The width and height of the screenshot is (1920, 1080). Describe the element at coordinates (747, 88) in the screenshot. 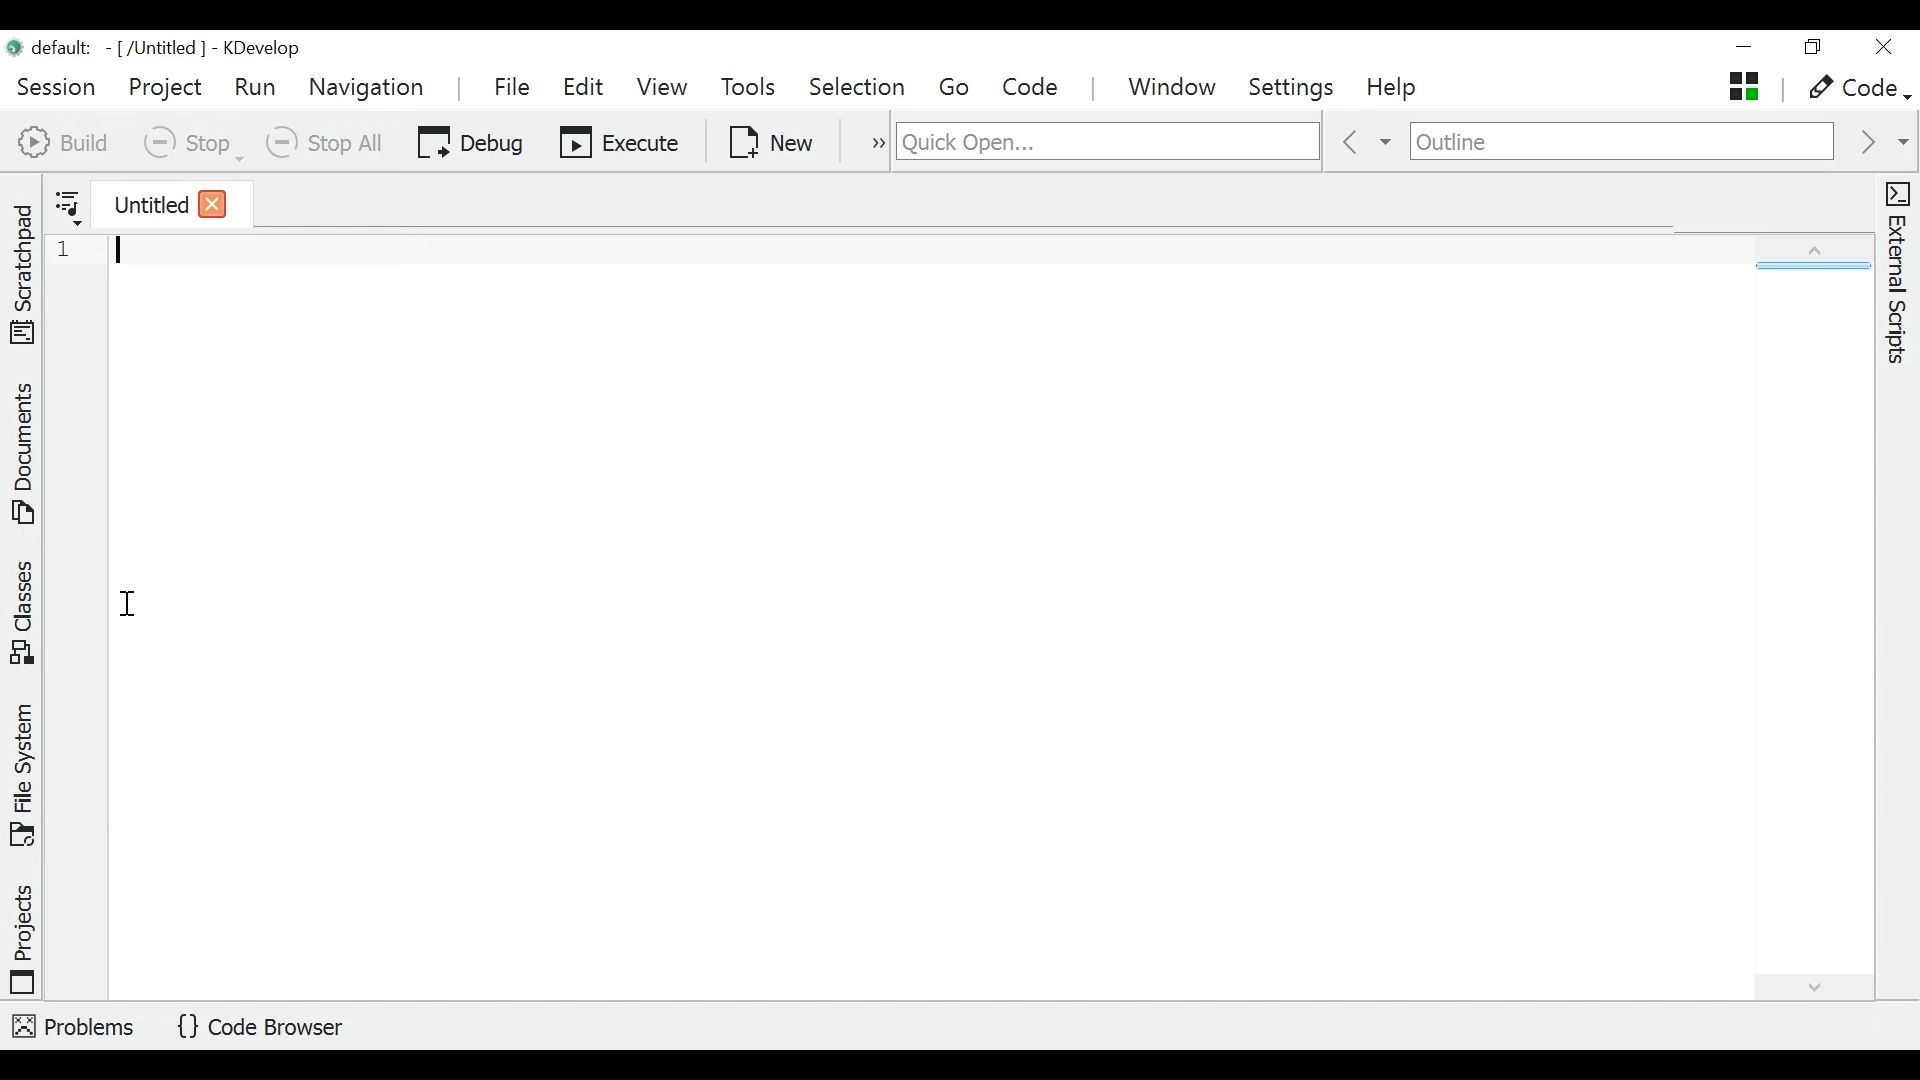

I see `Tools` at that location.